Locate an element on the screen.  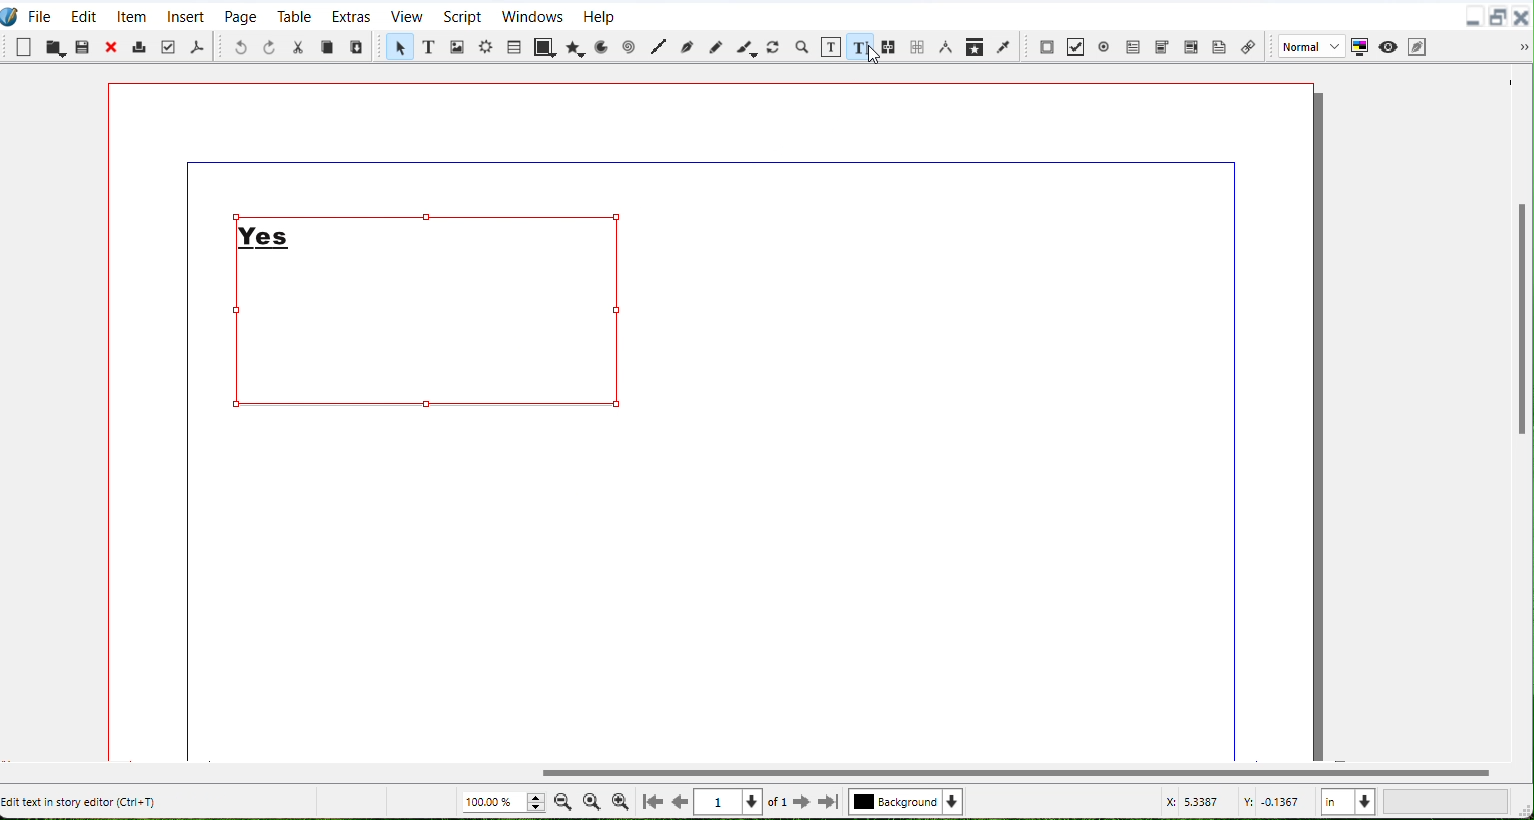
Cut is located at coordinates (299, 47).